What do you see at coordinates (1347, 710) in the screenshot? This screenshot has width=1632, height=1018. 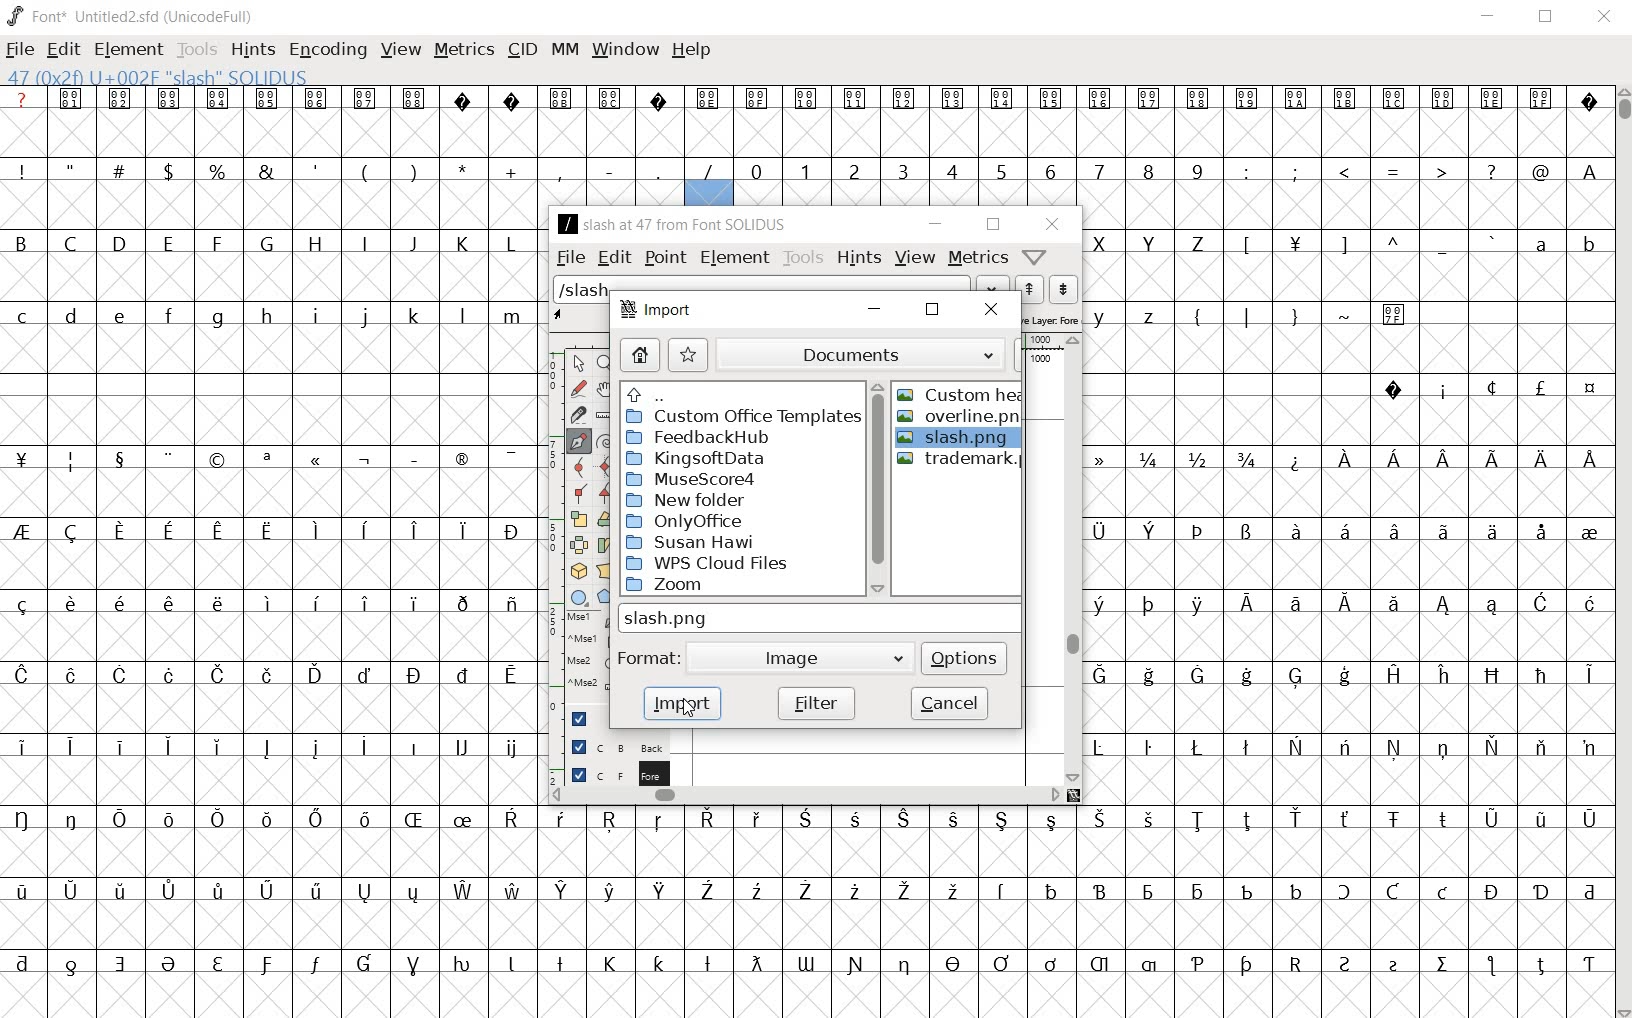 I see `empty cells` at bounding box center [1347, 710].